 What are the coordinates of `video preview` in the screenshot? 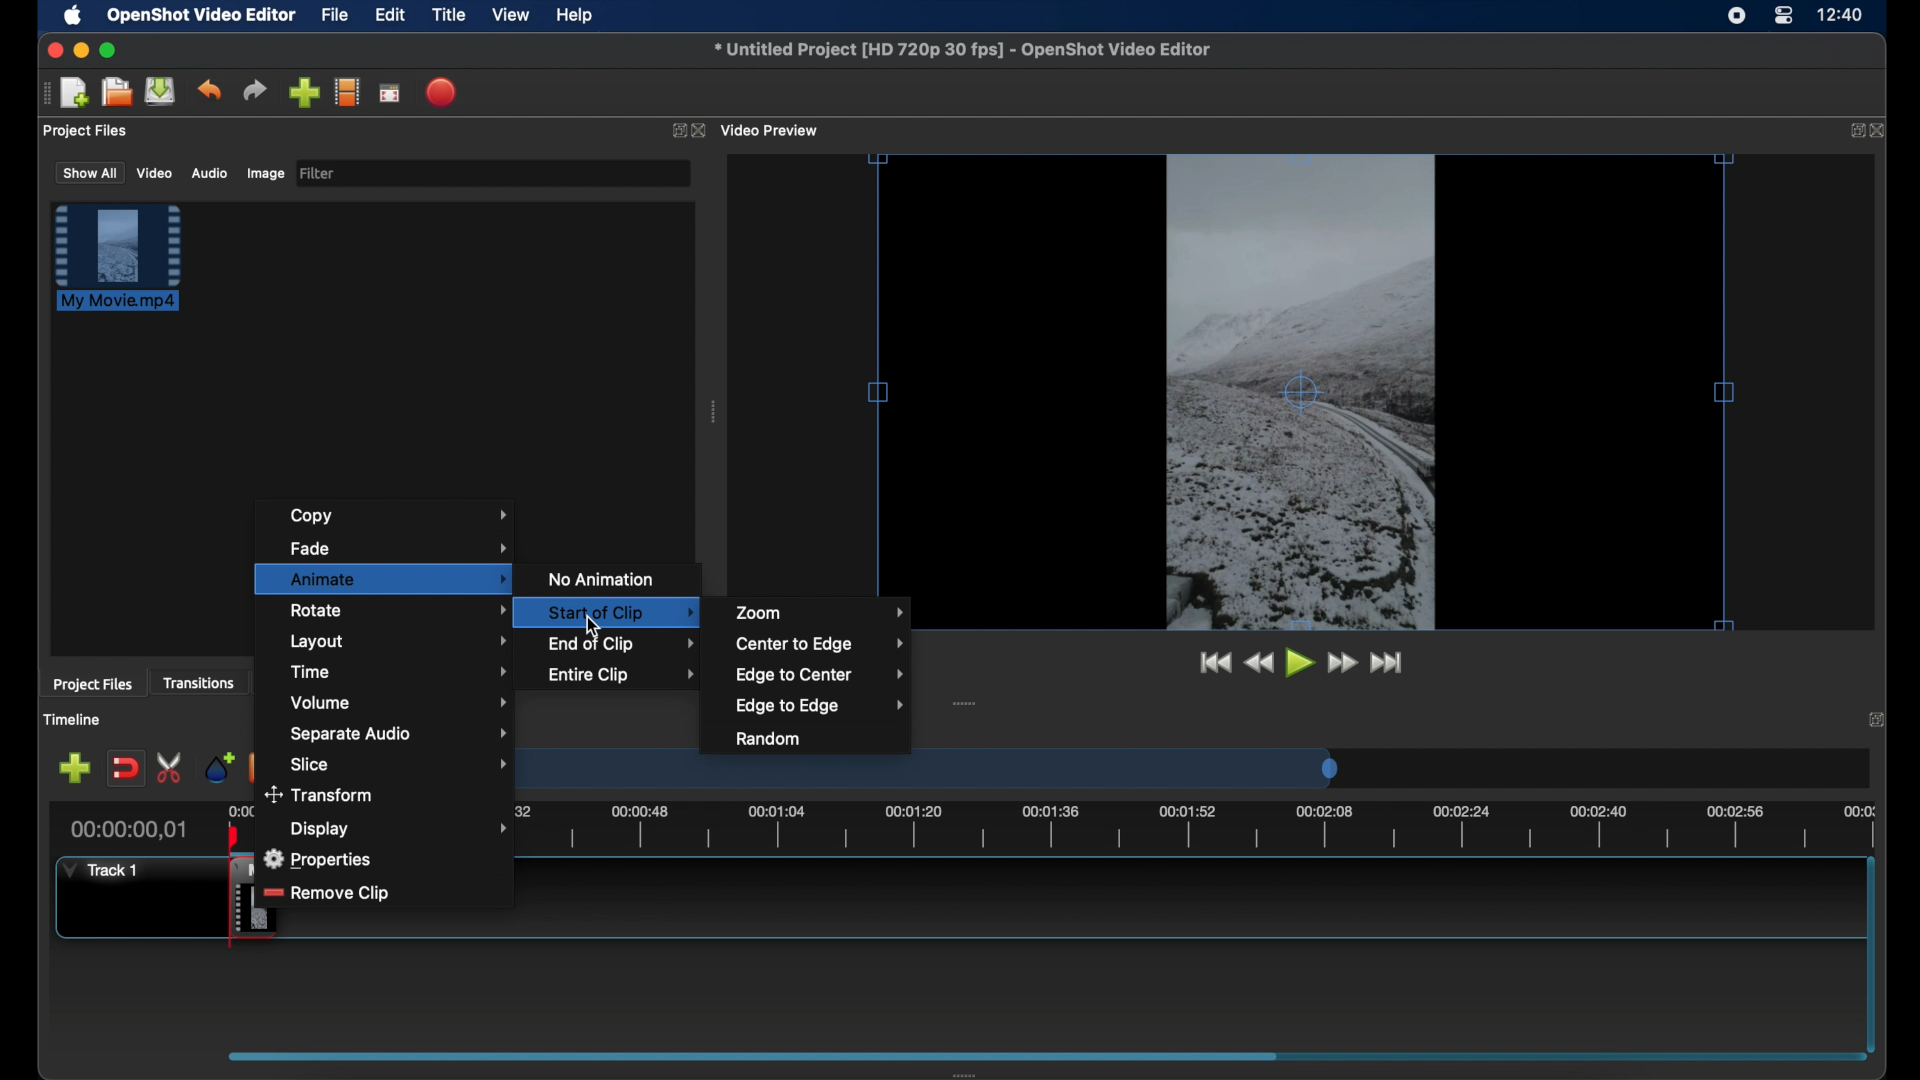 It's located at (772, 131).